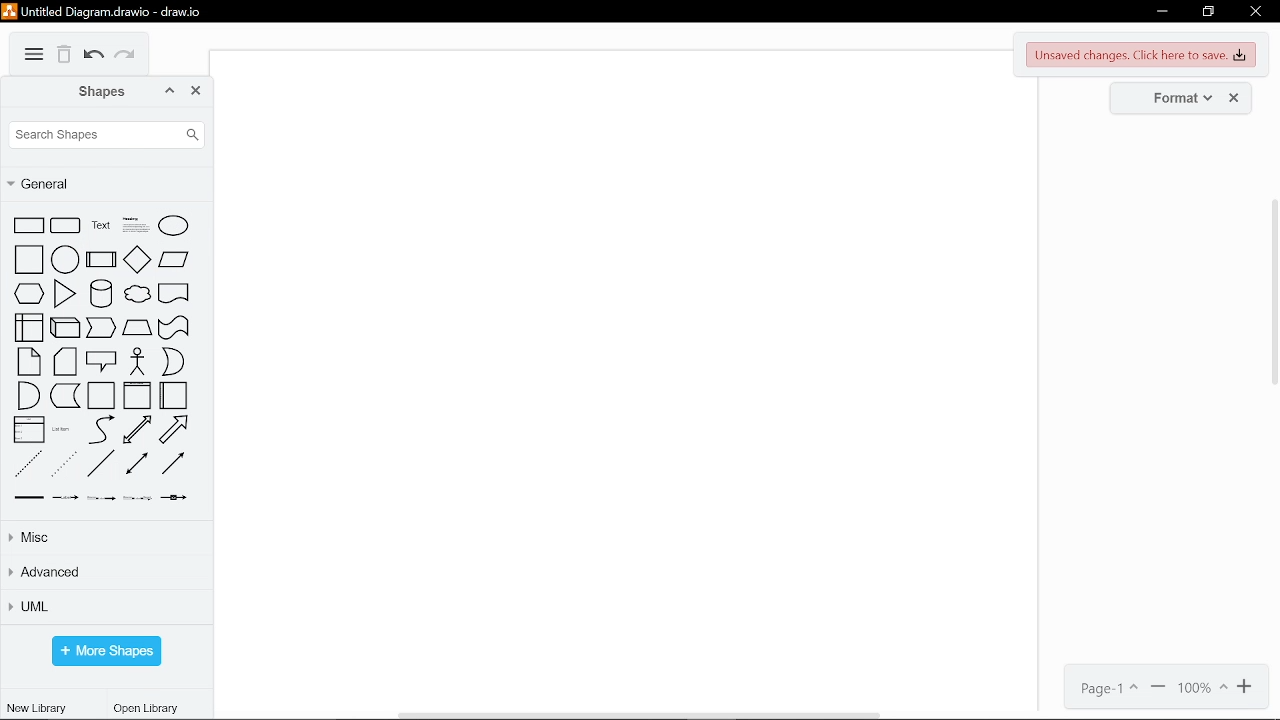 Image resolution: width=1280 pixels, height=720 pixels. Describe the element at coordinates (175, 429) in the screenshot. I see `arrow` at that location.